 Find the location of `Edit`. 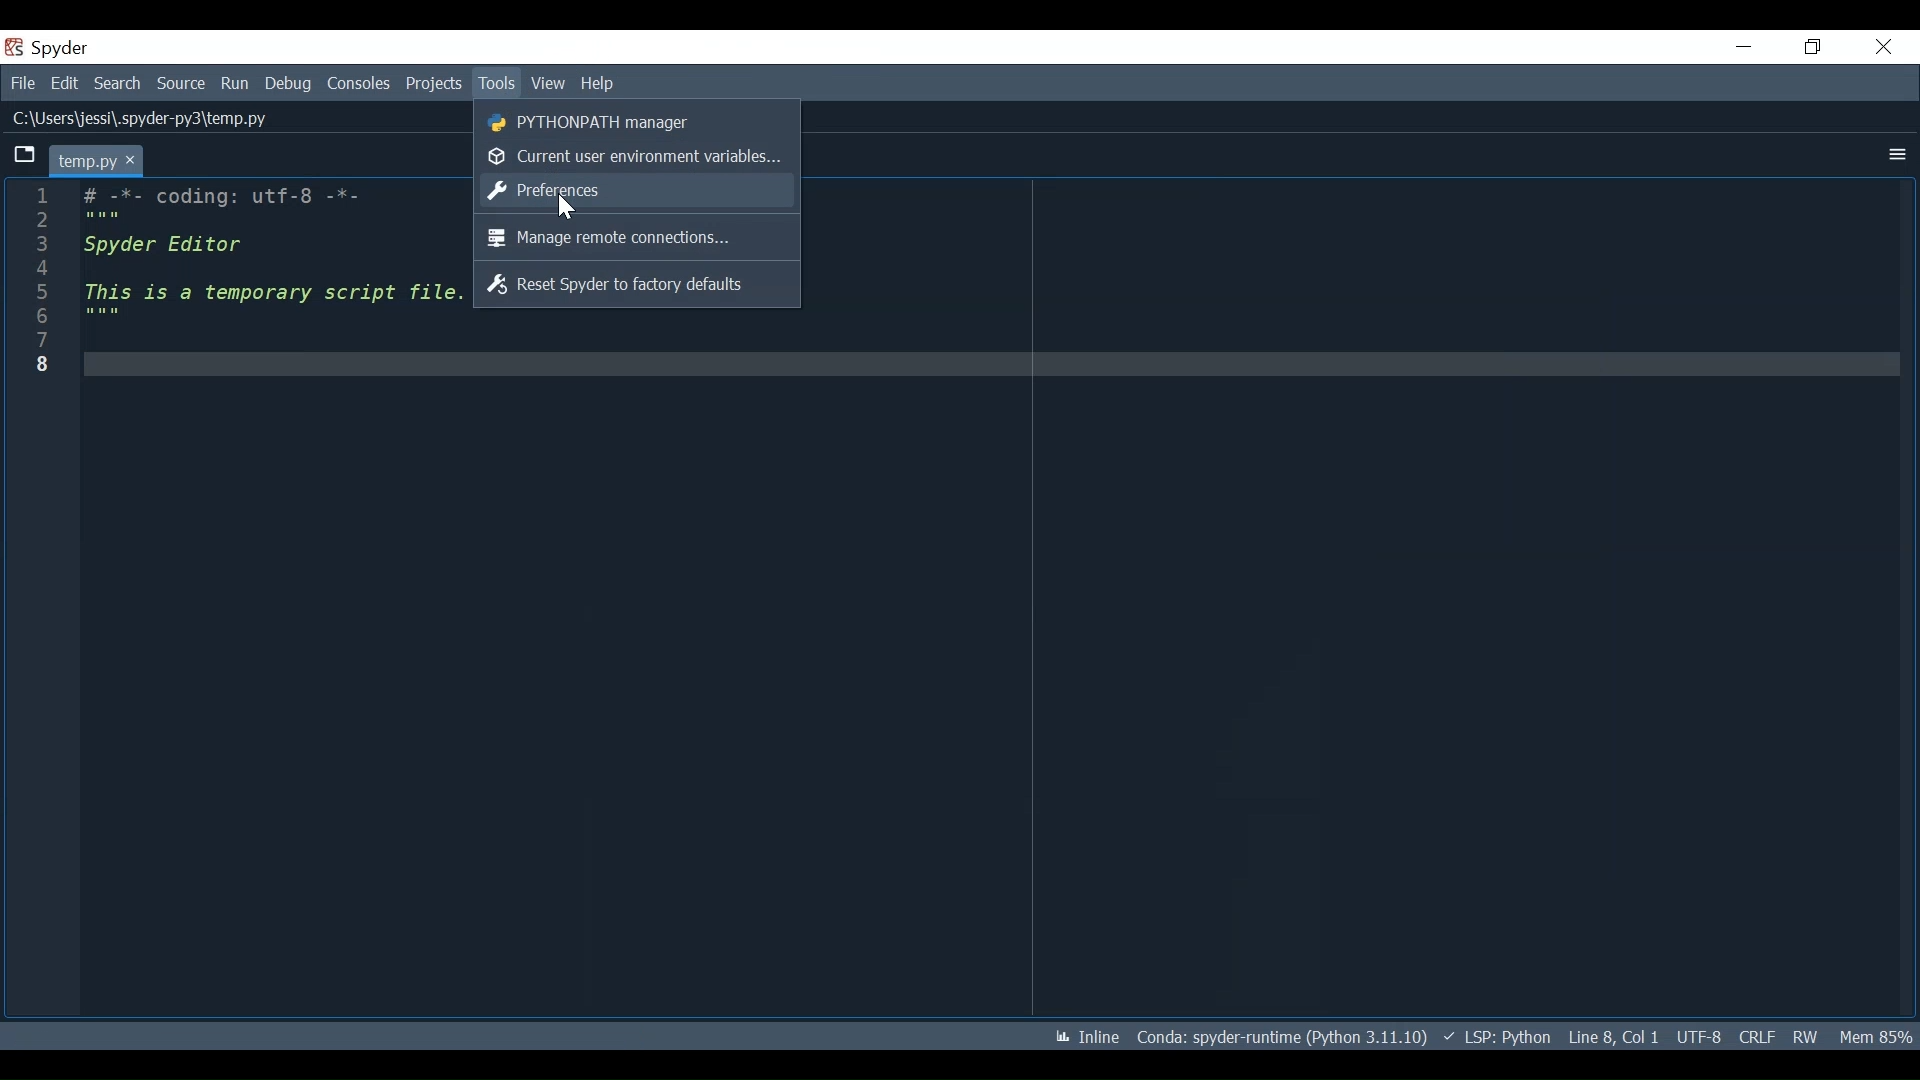

Edit is located at coordinates (67, 84).